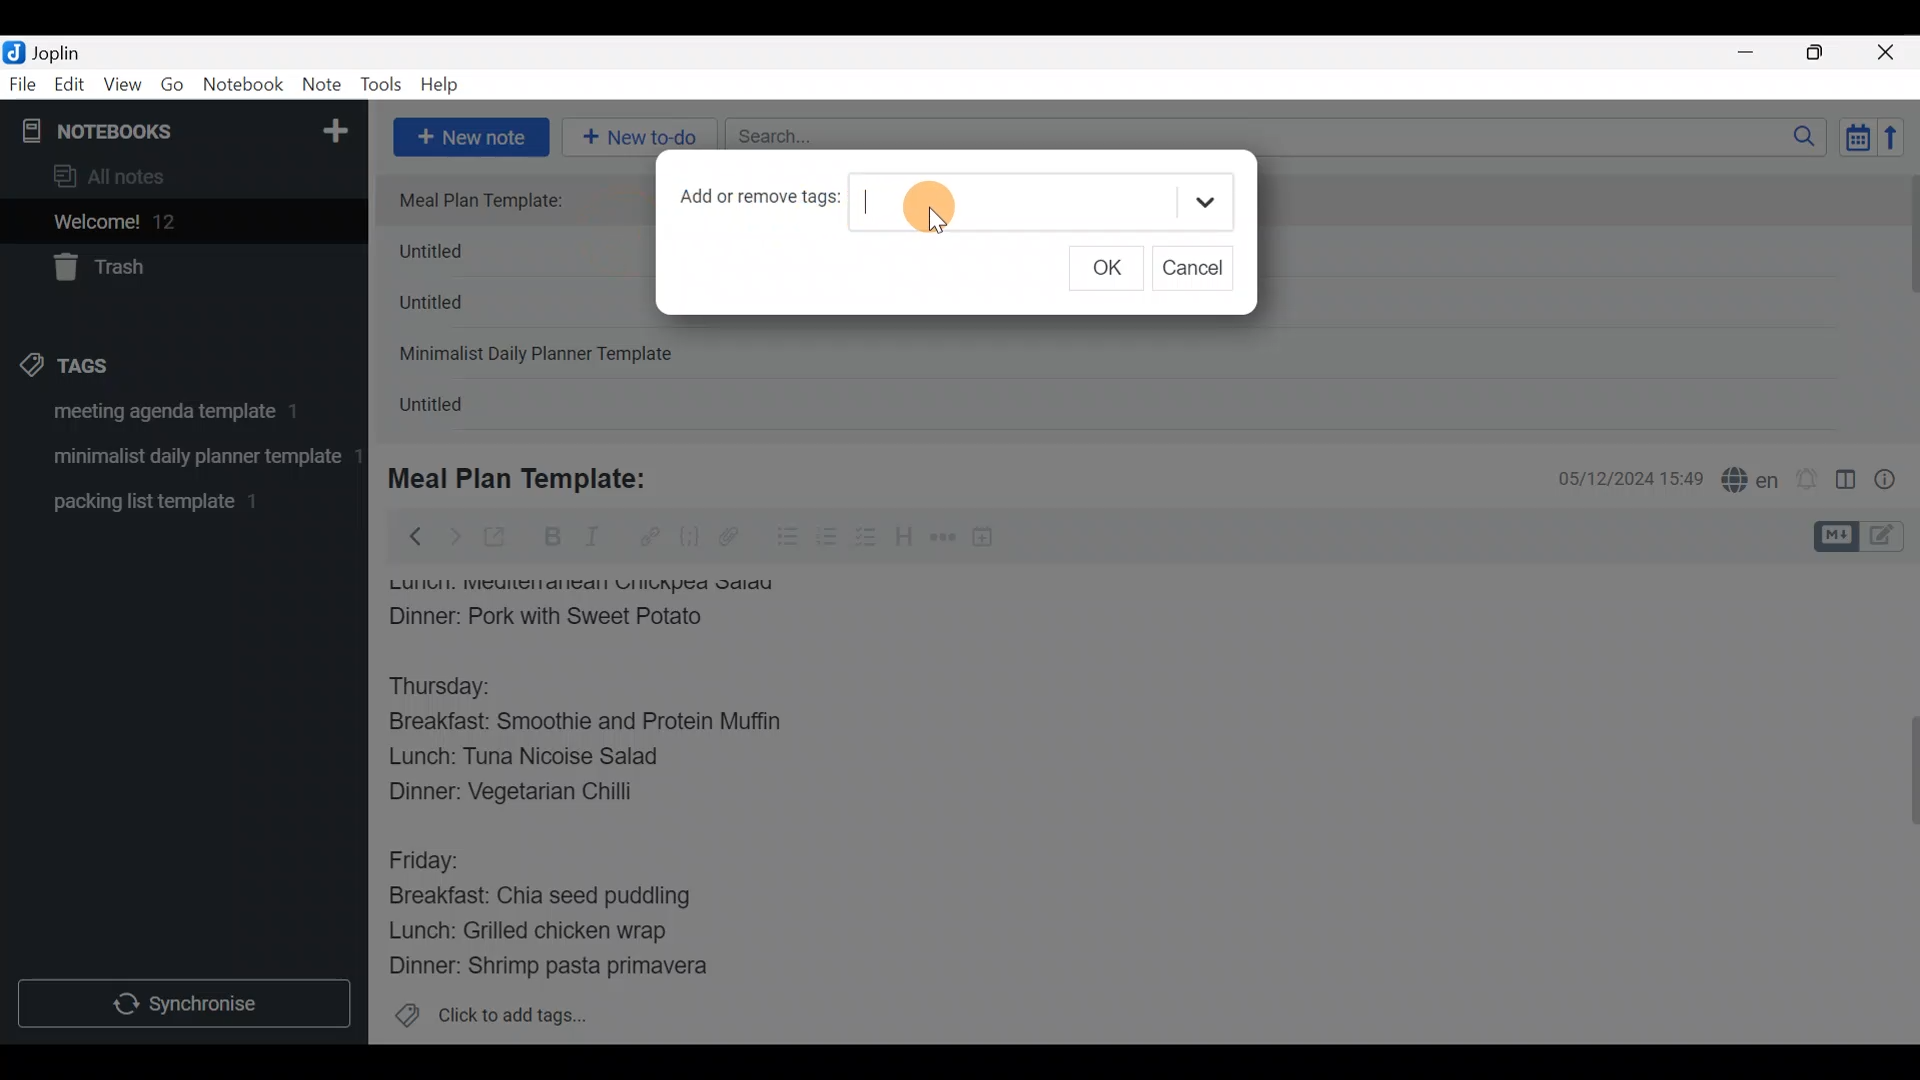 The width and height of the screenshot is (1920, 1080). What do you see at coordinates (1907, 302) in the screenshot?
I see `scroll bar` at bounding box center [1907, 302].